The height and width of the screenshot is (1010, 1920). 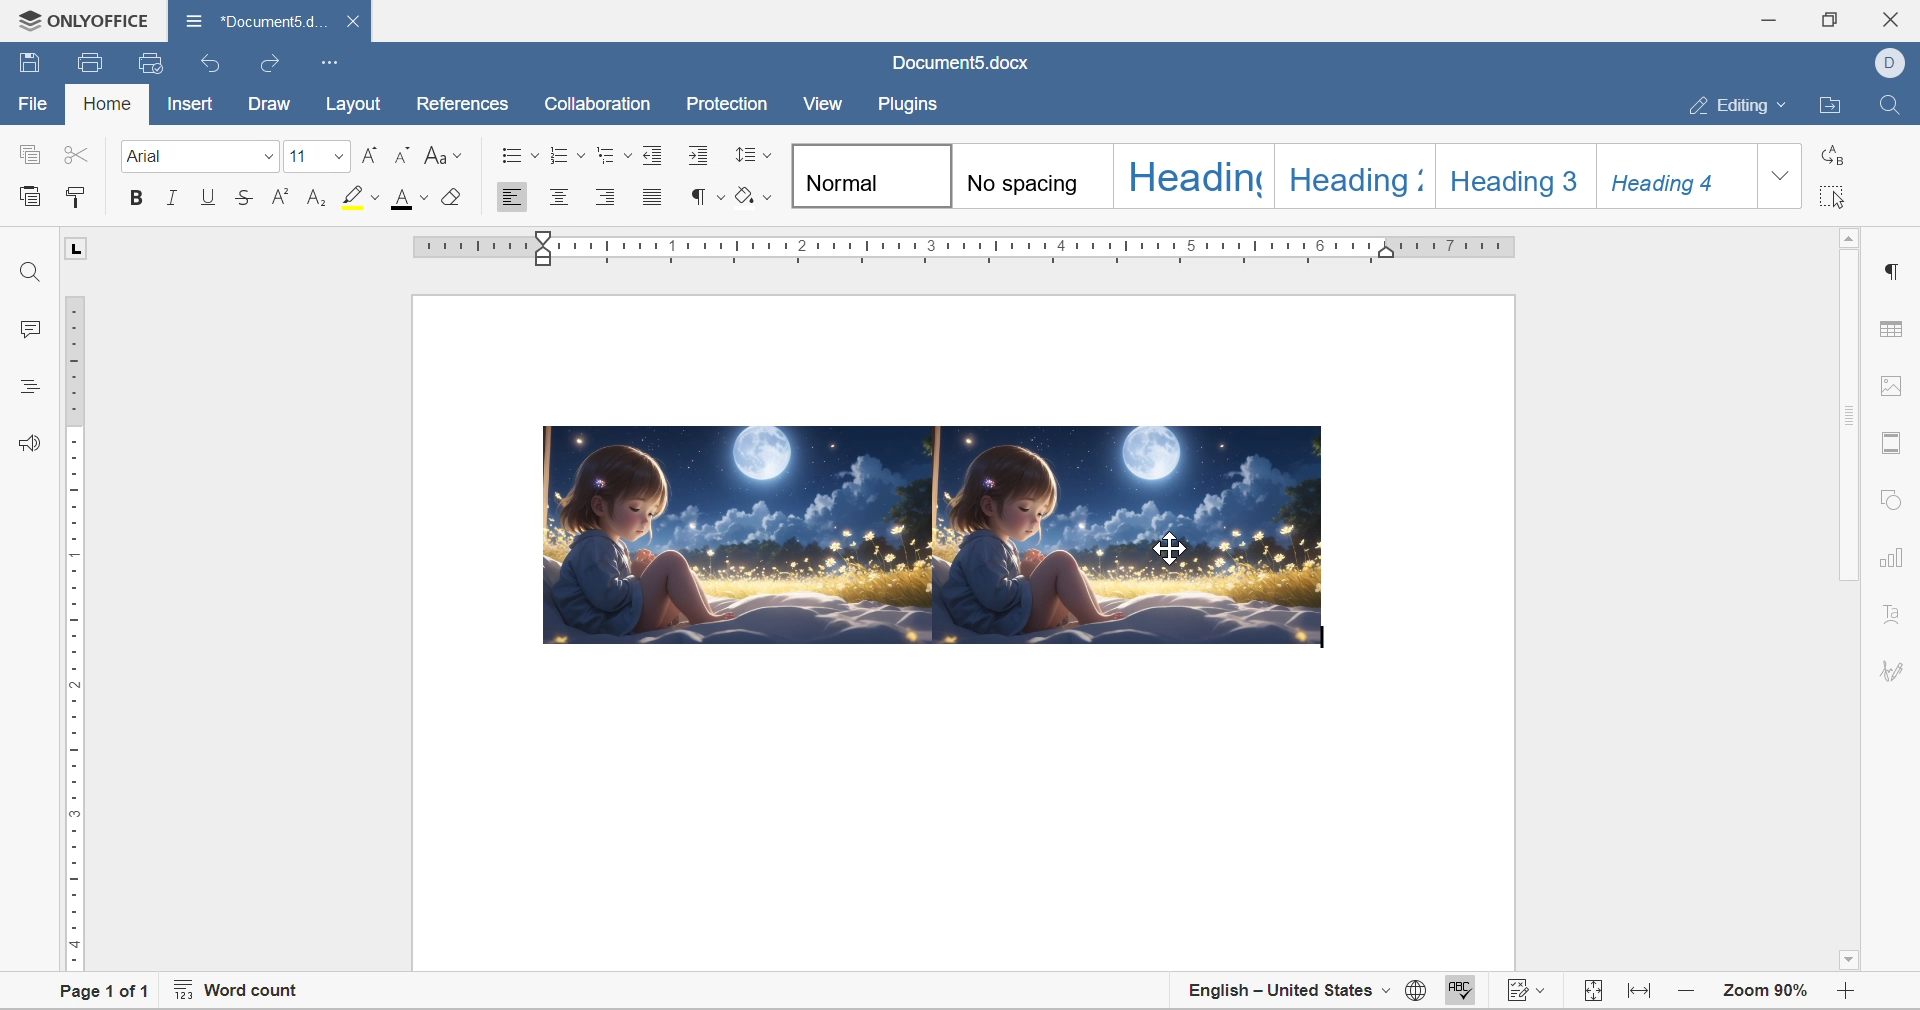 I want to click on superscript, so click(x=280, y=196).